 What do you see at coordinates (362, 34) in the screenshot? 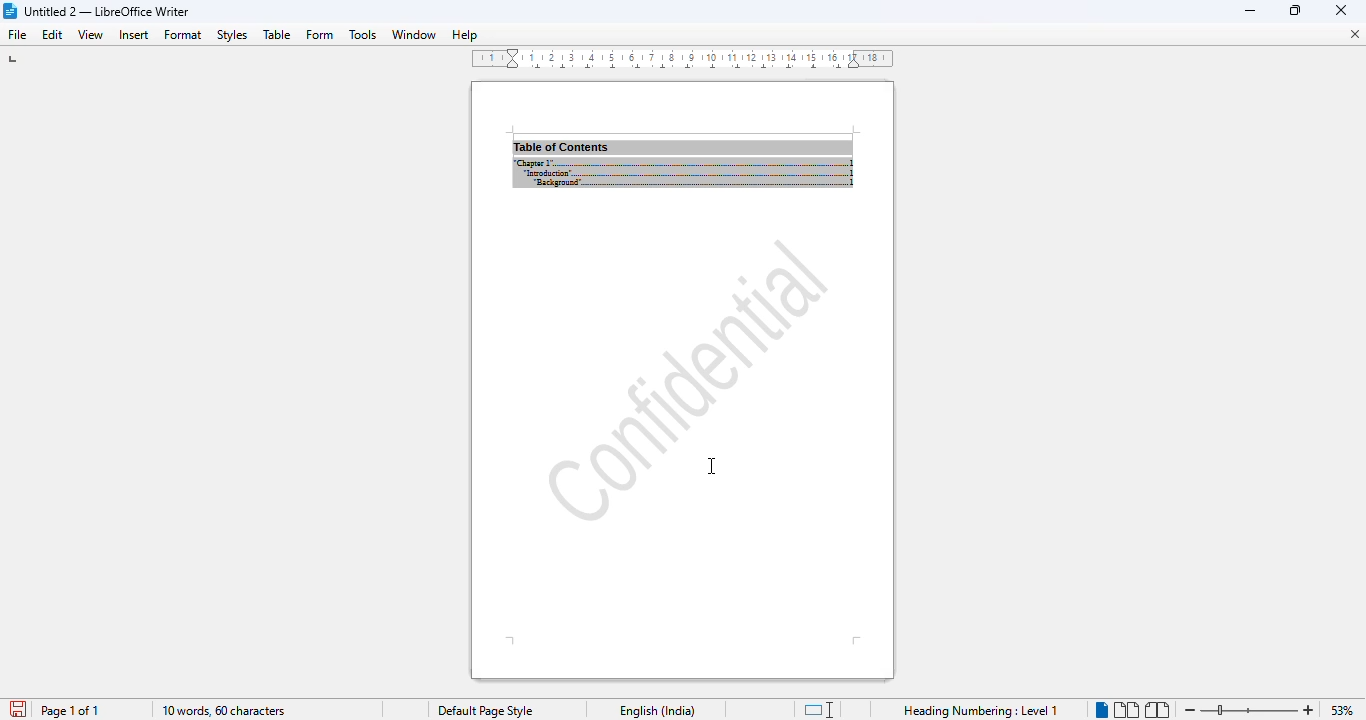
I see `tools` at bounding box center [362, 34].